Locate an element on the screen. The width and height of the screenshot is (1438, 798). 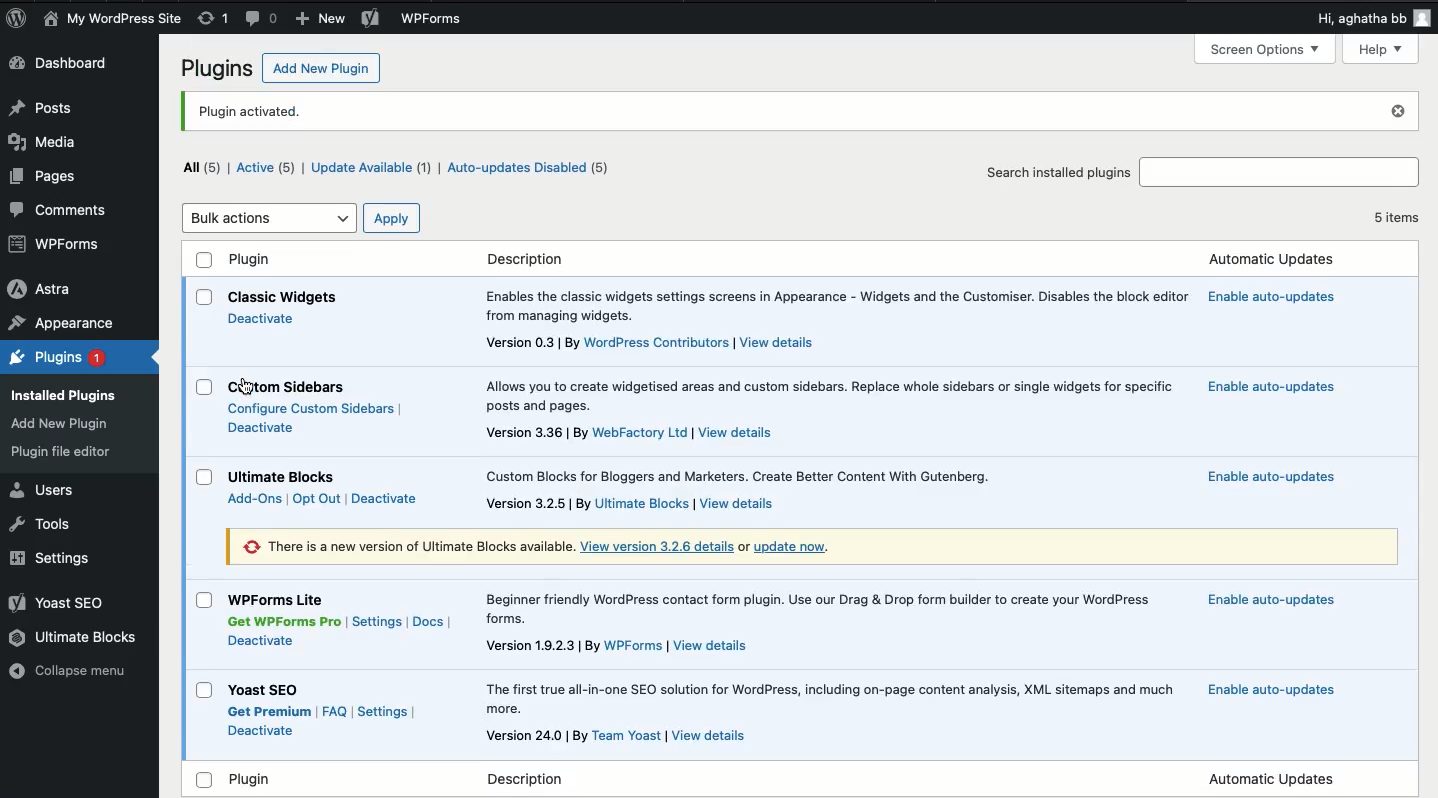
Hi user is located at coordinates (1372, 20).